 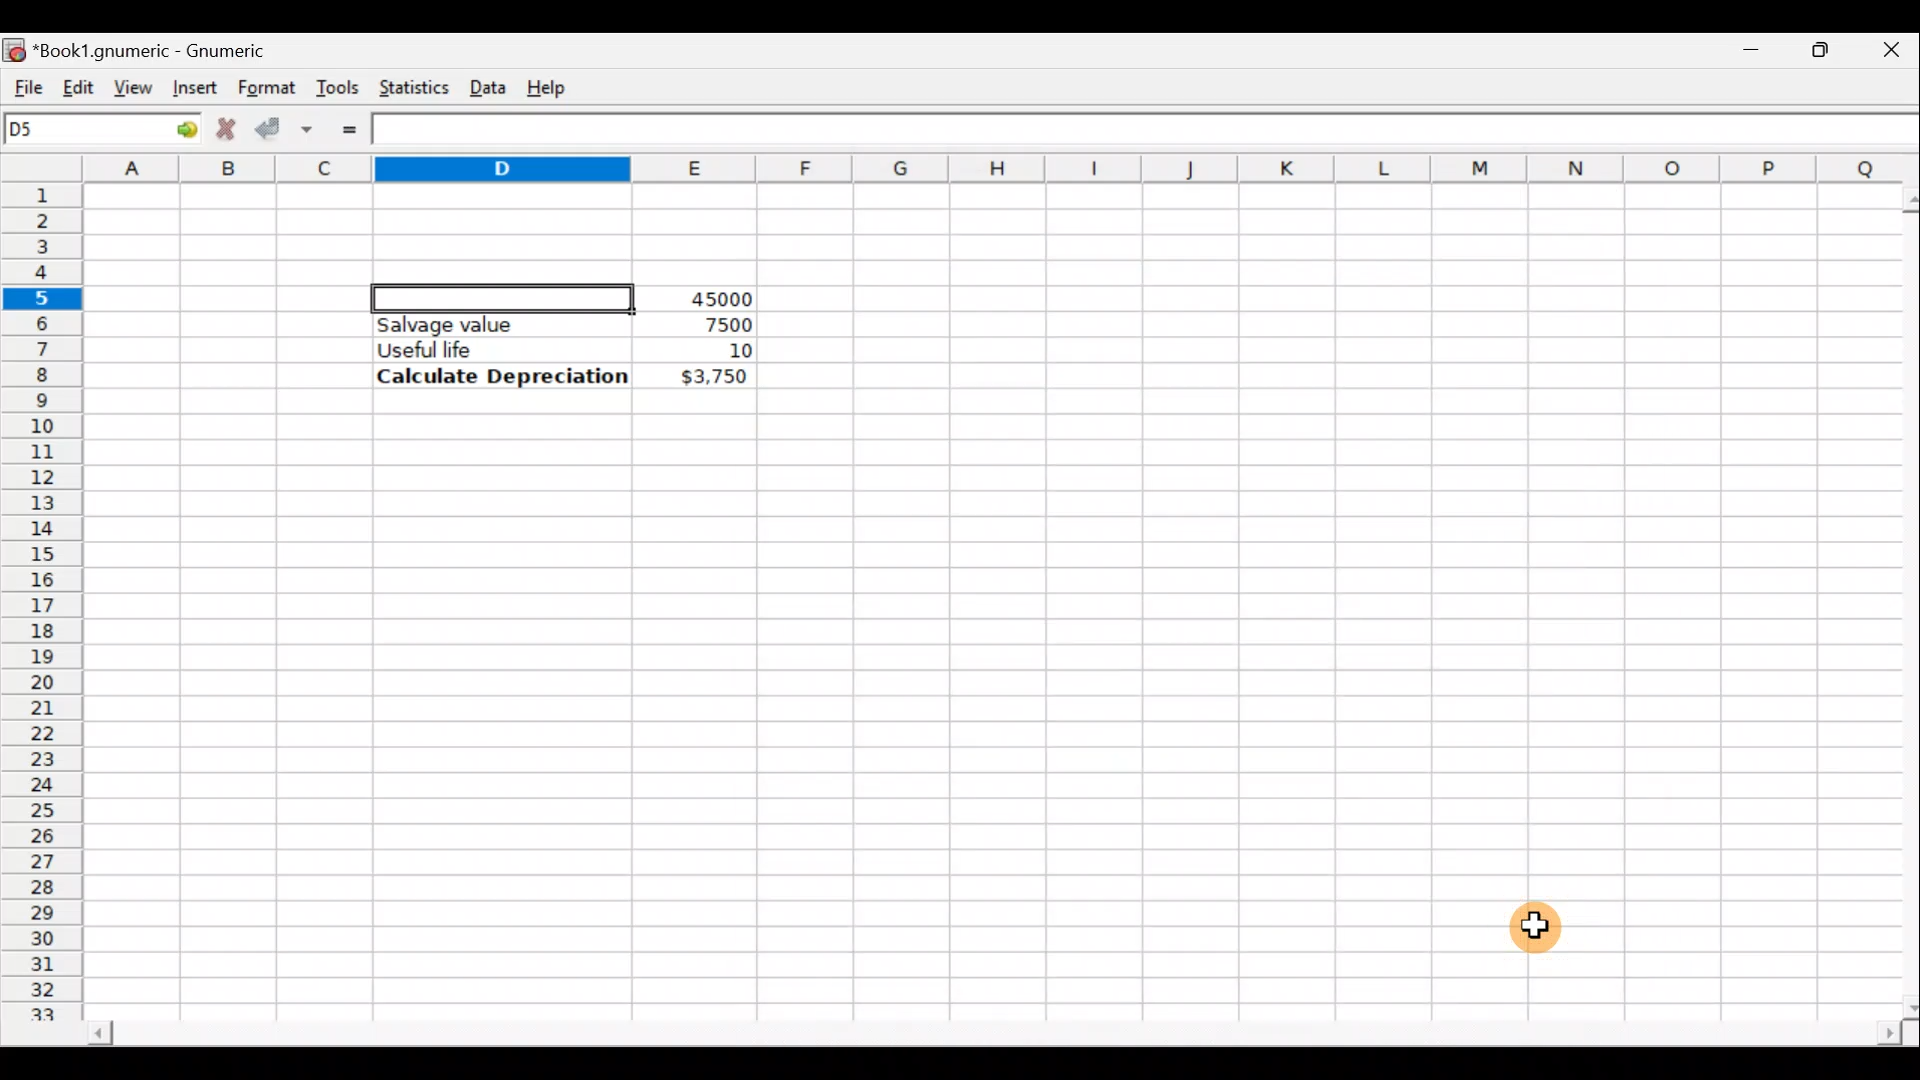 I want to click on Minimize, so click(x=1756, y=45).